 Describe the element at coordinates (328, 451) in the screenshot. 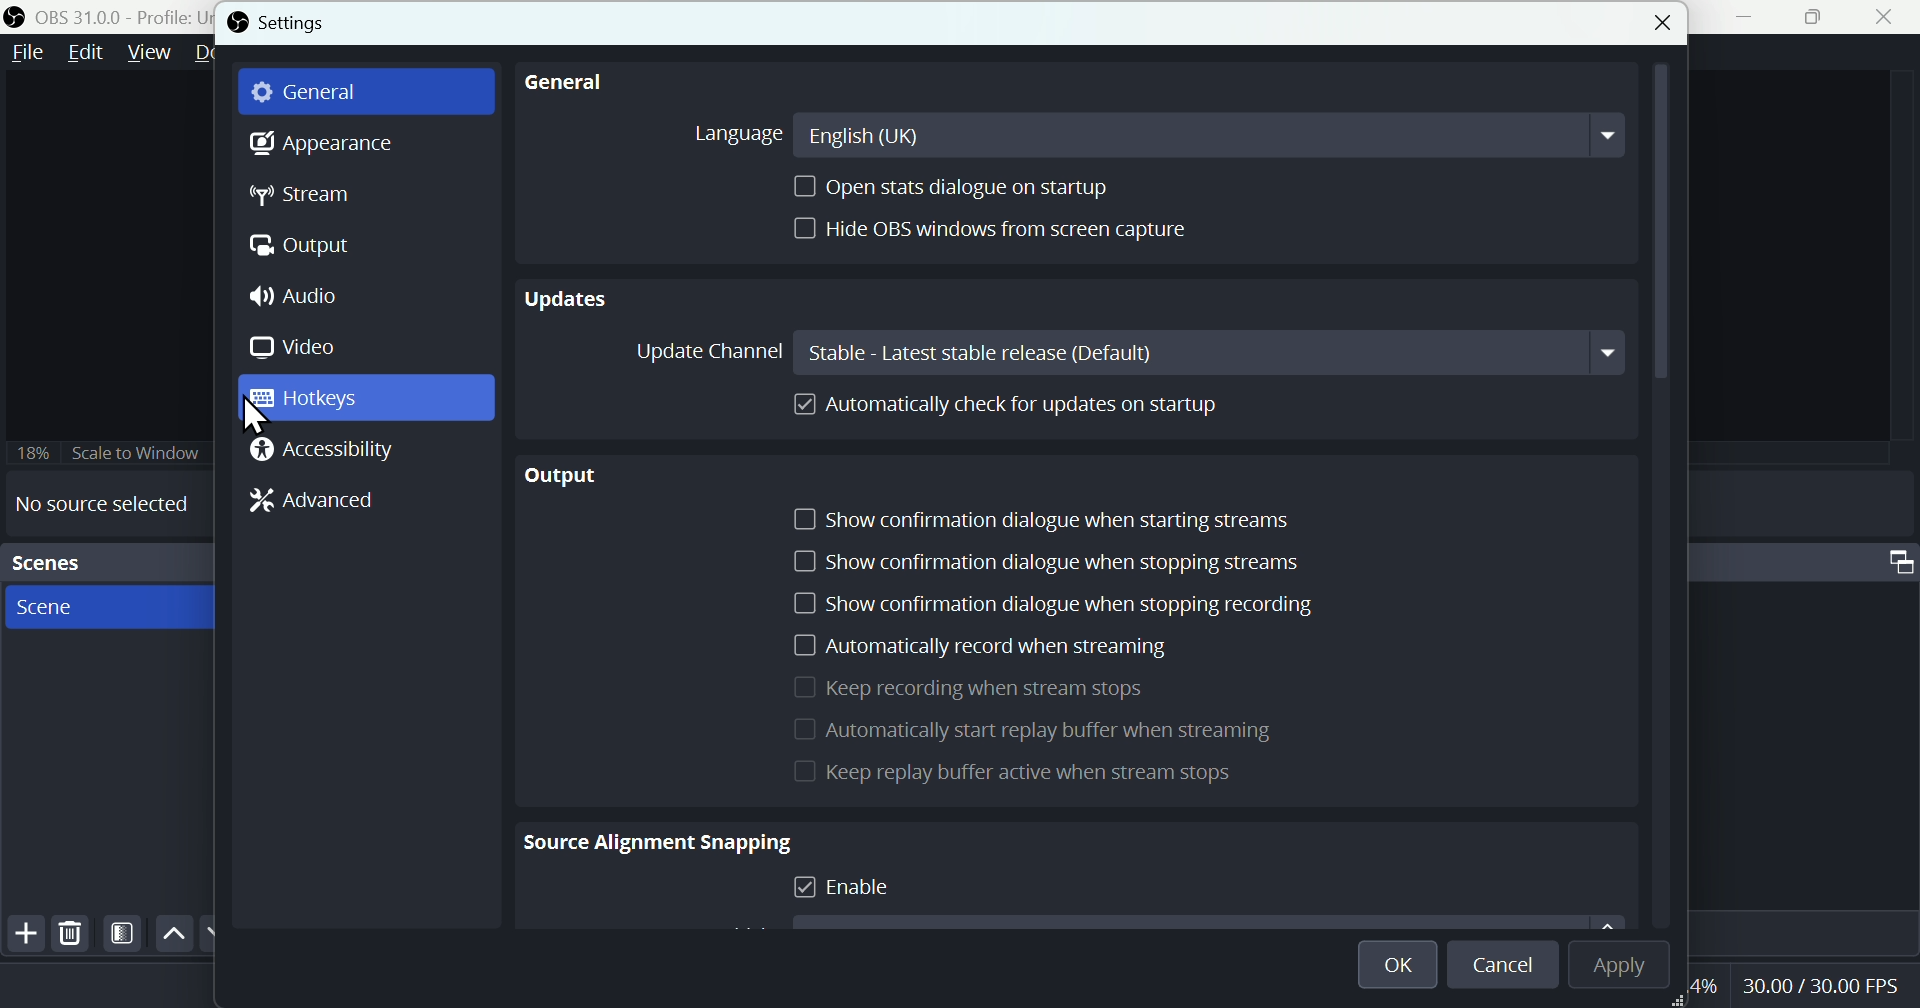

I see `Accessibility` at that location.